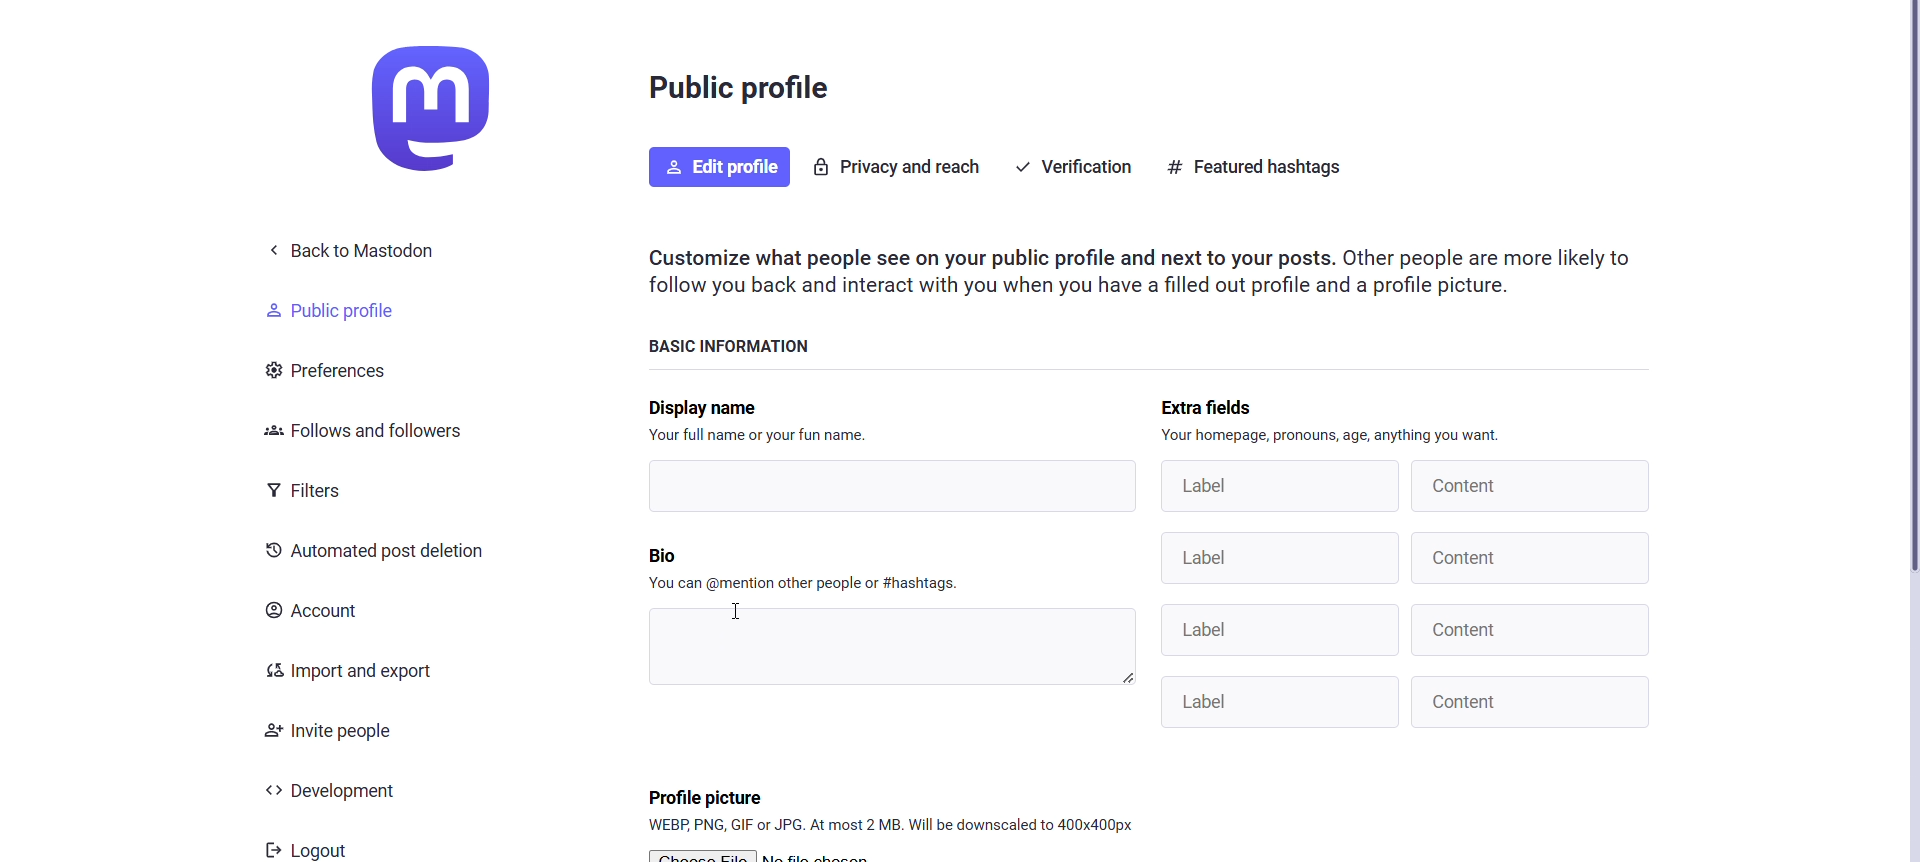 This screenshot has height=862, width=1920. Describe the element at coordinates (345, 309) in the screenshot. I see `Public Profile` at that location.